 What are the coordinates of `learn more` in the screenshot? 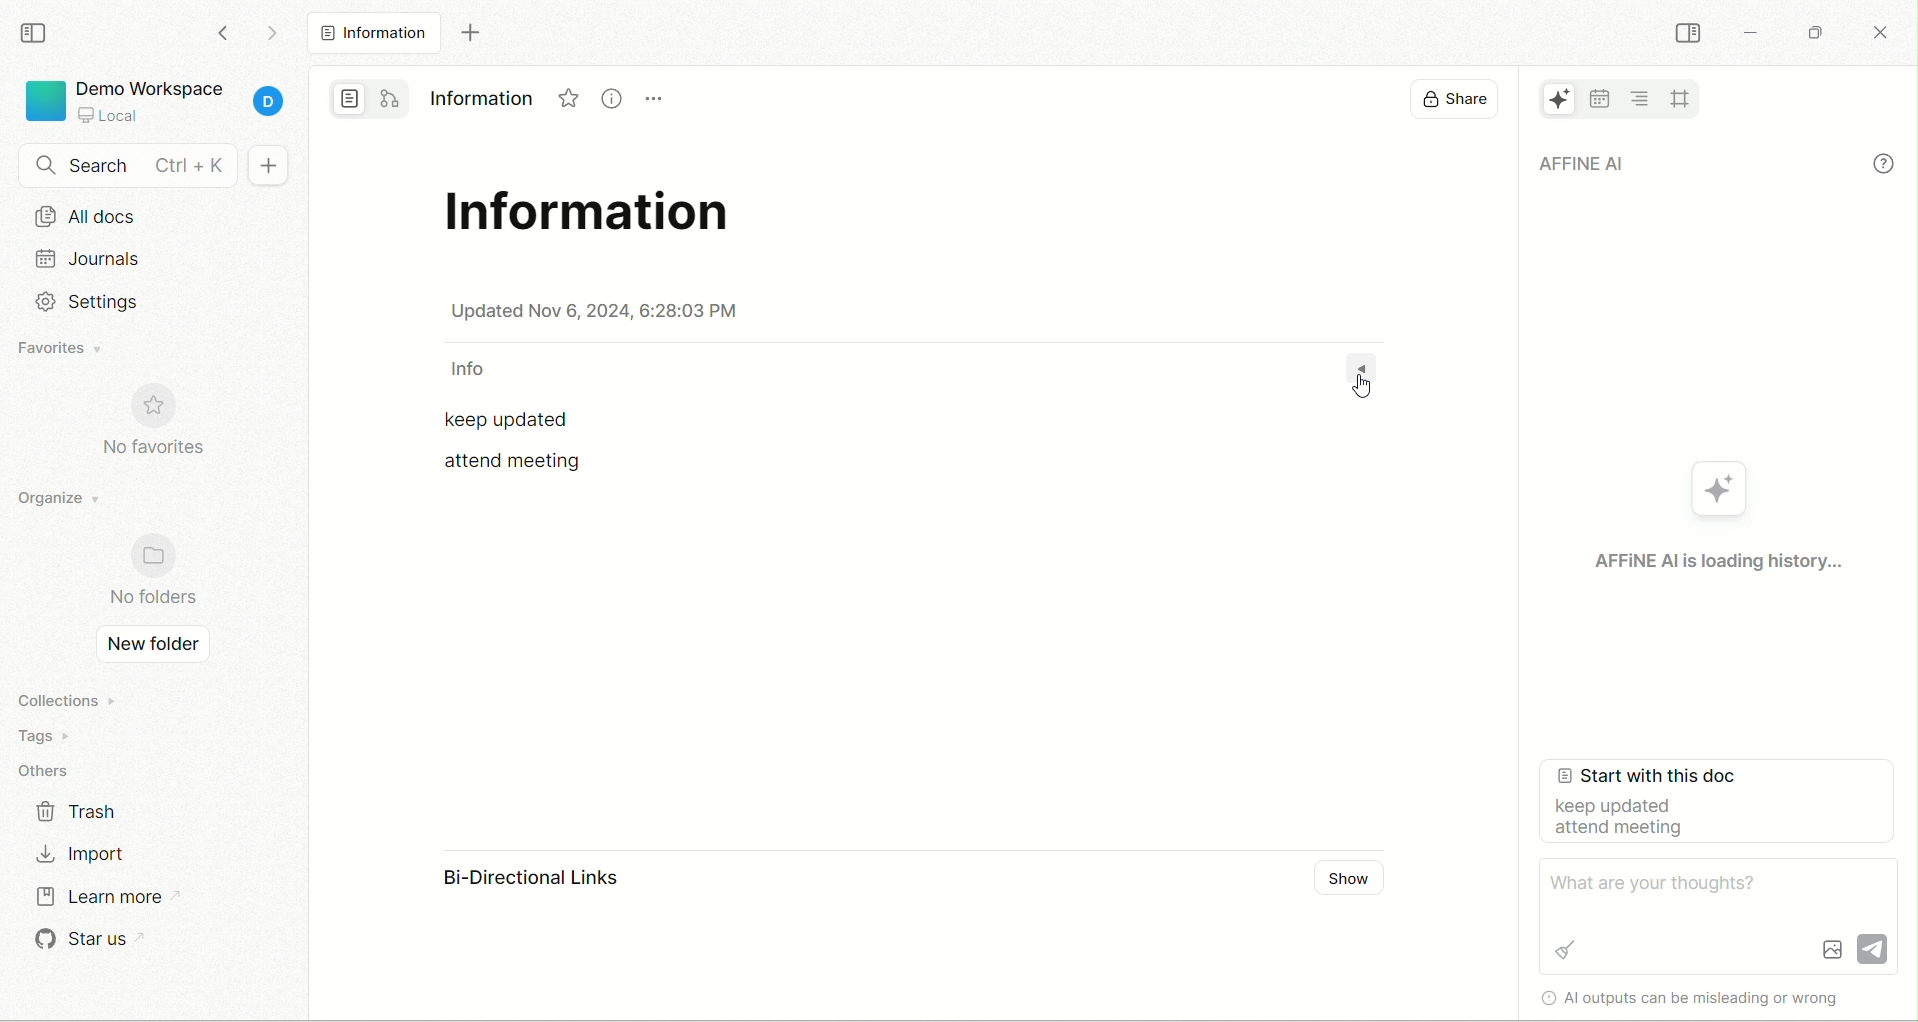 It's located at (98, 901).